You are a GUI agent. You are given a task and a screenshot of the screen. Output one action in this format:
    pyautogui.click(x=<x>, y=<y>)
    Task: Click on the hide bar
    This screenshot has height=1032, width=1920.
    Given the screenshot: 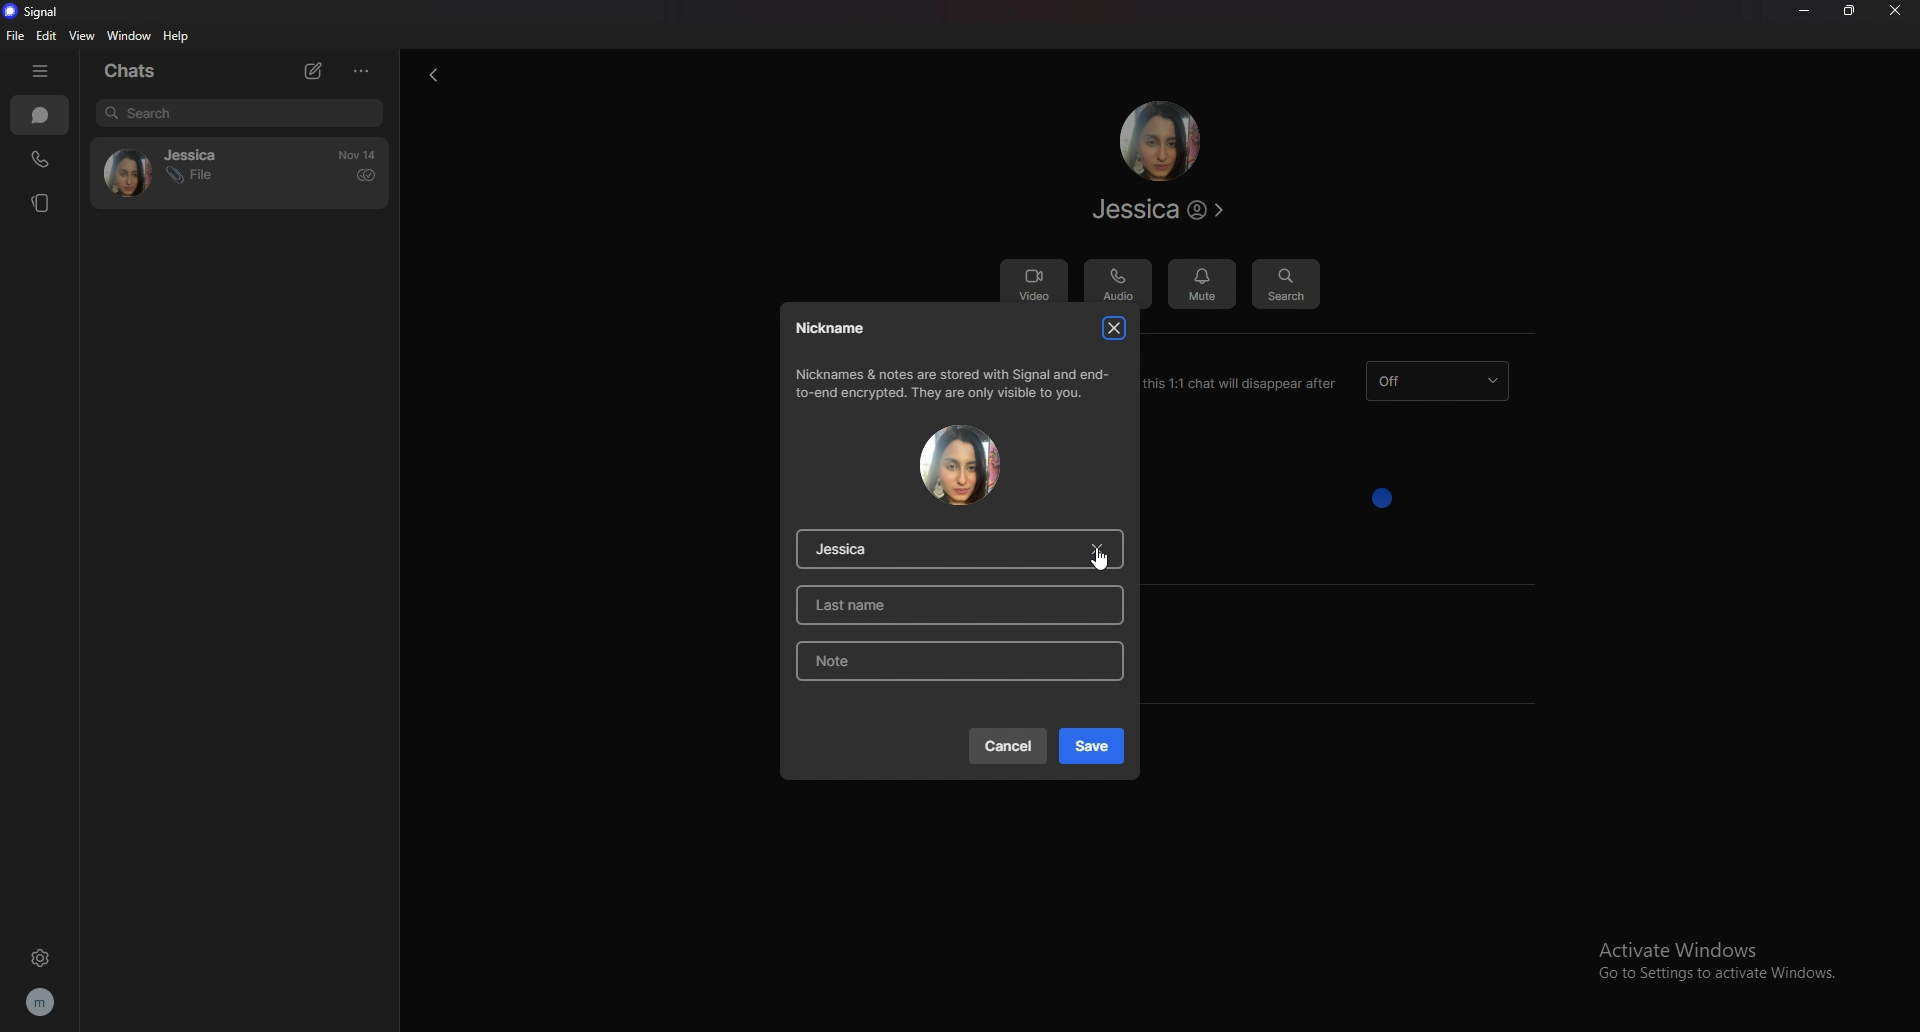 What is the action you would take?
    pyautogui.click(x=44, y=70)
    